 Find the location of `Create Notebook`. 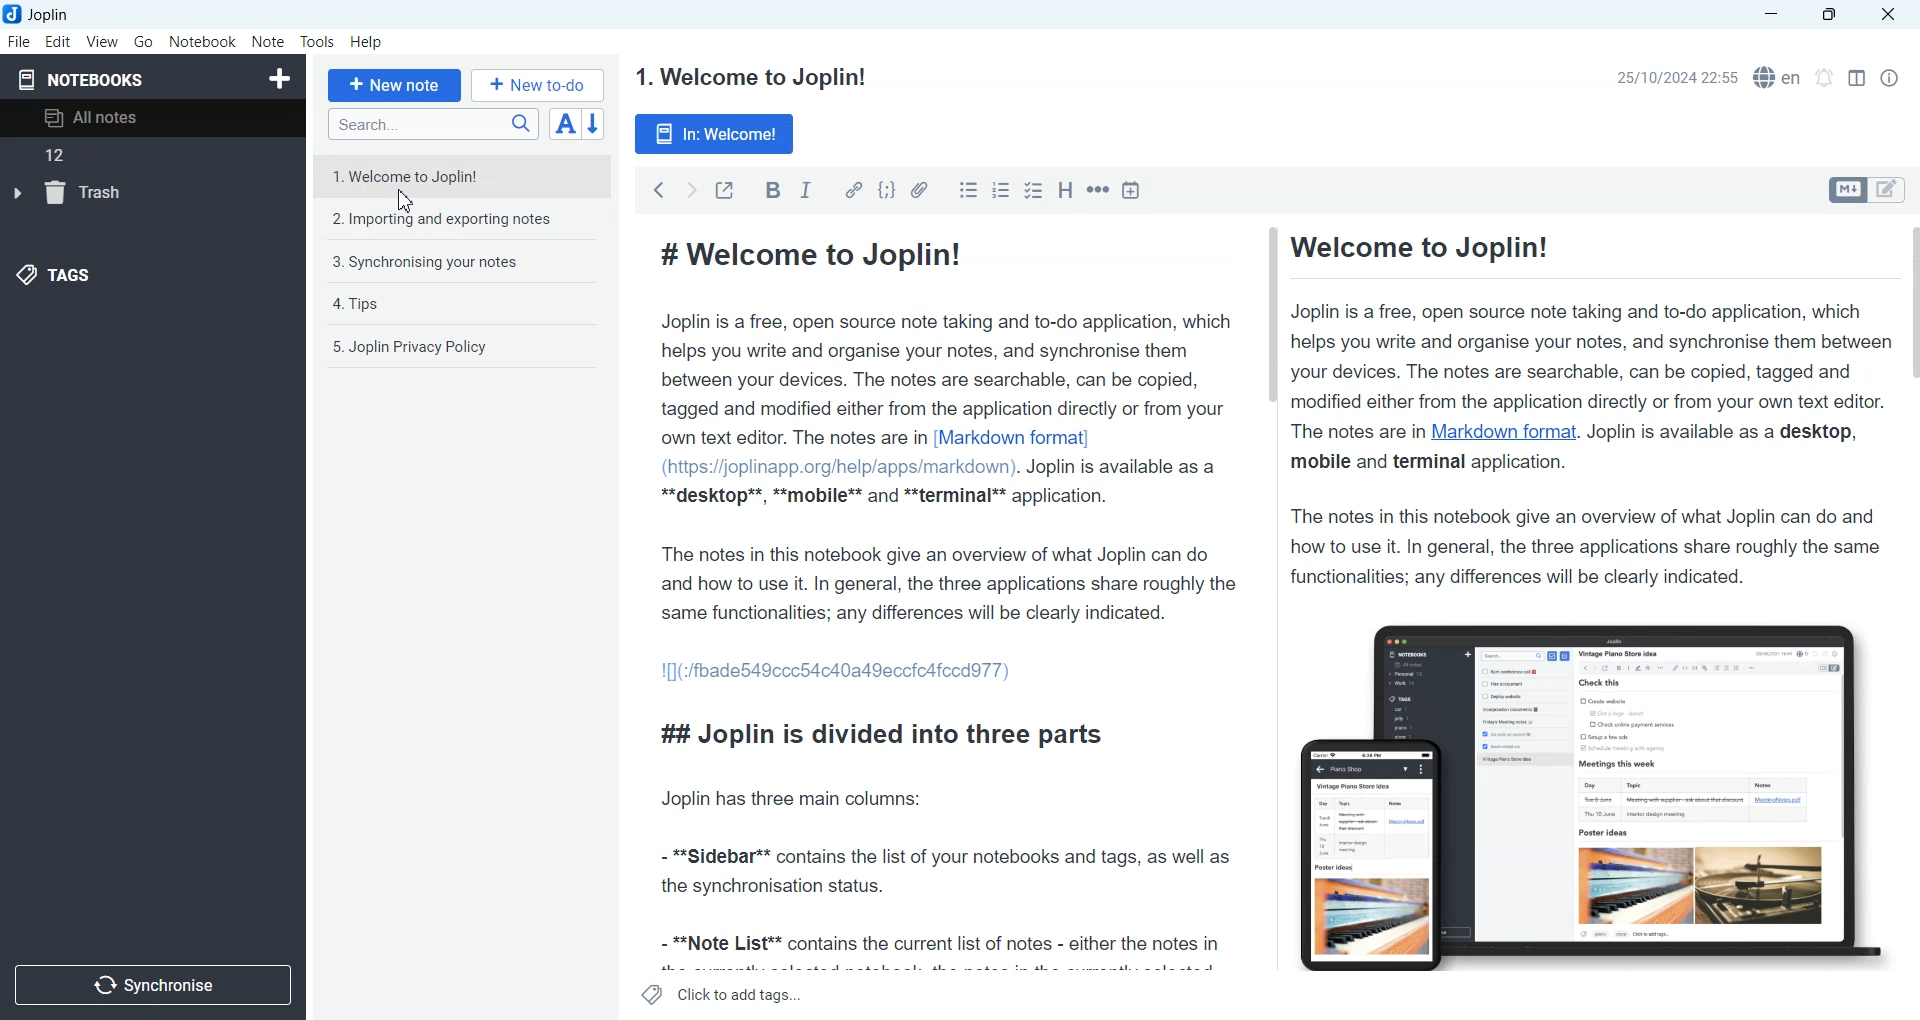

Create Notebook is located at coordinates (281, 76).